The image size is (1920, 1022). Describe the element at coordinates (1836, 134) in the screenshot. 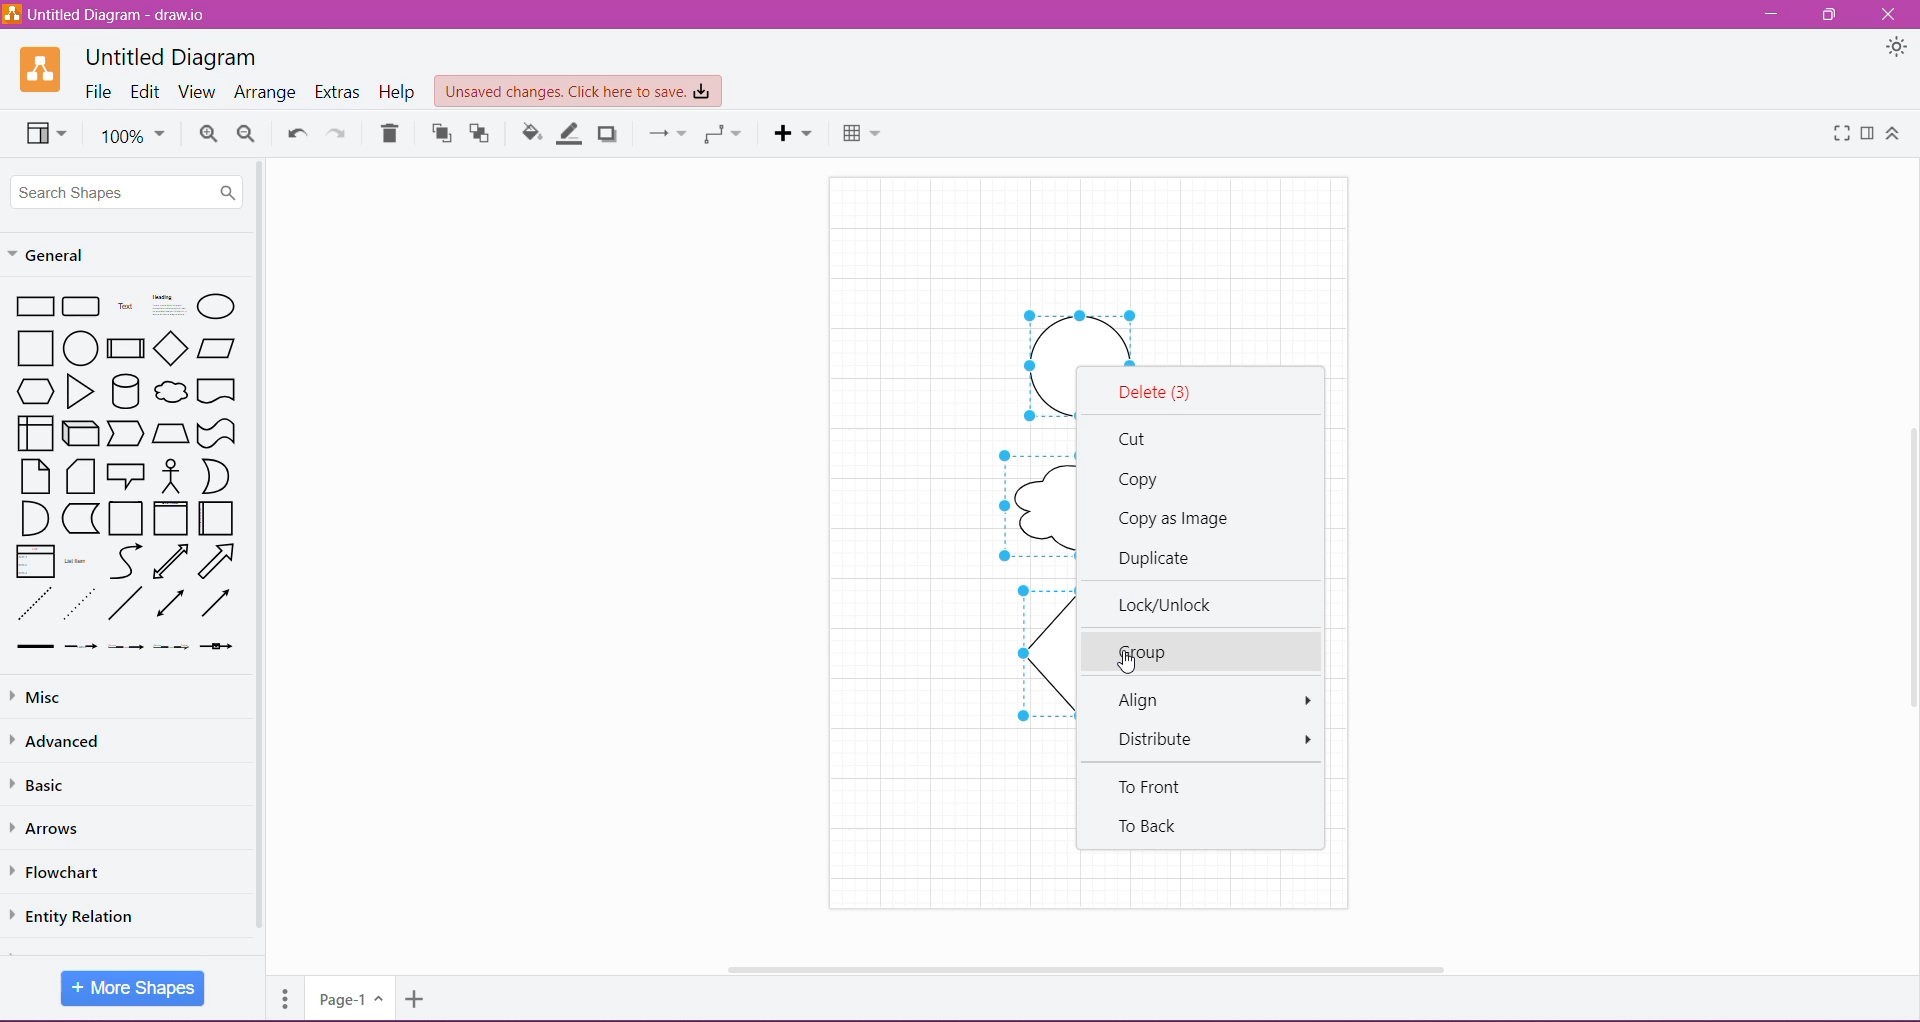

I see `Fullscreen` at that location.